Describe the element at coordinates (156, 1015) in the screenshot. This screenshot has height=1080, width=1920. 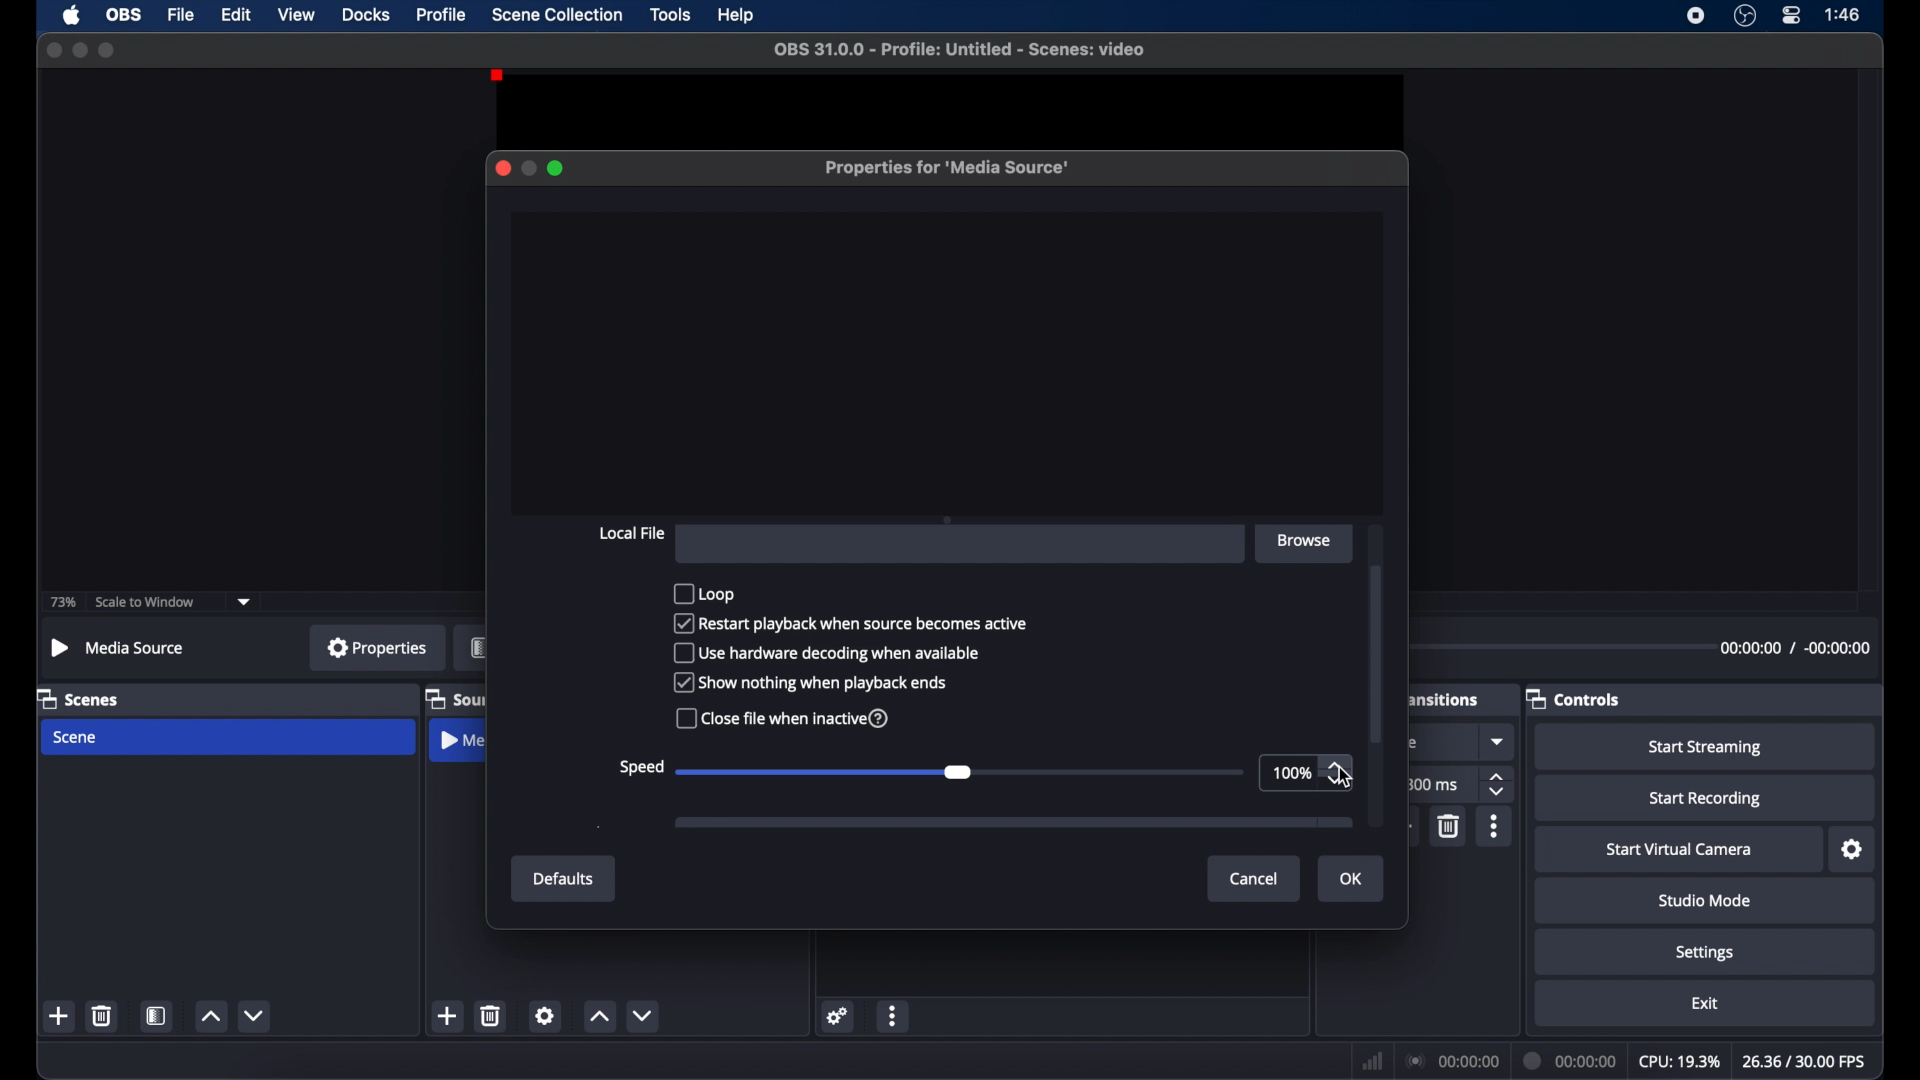
I see `scene filters` at that location.